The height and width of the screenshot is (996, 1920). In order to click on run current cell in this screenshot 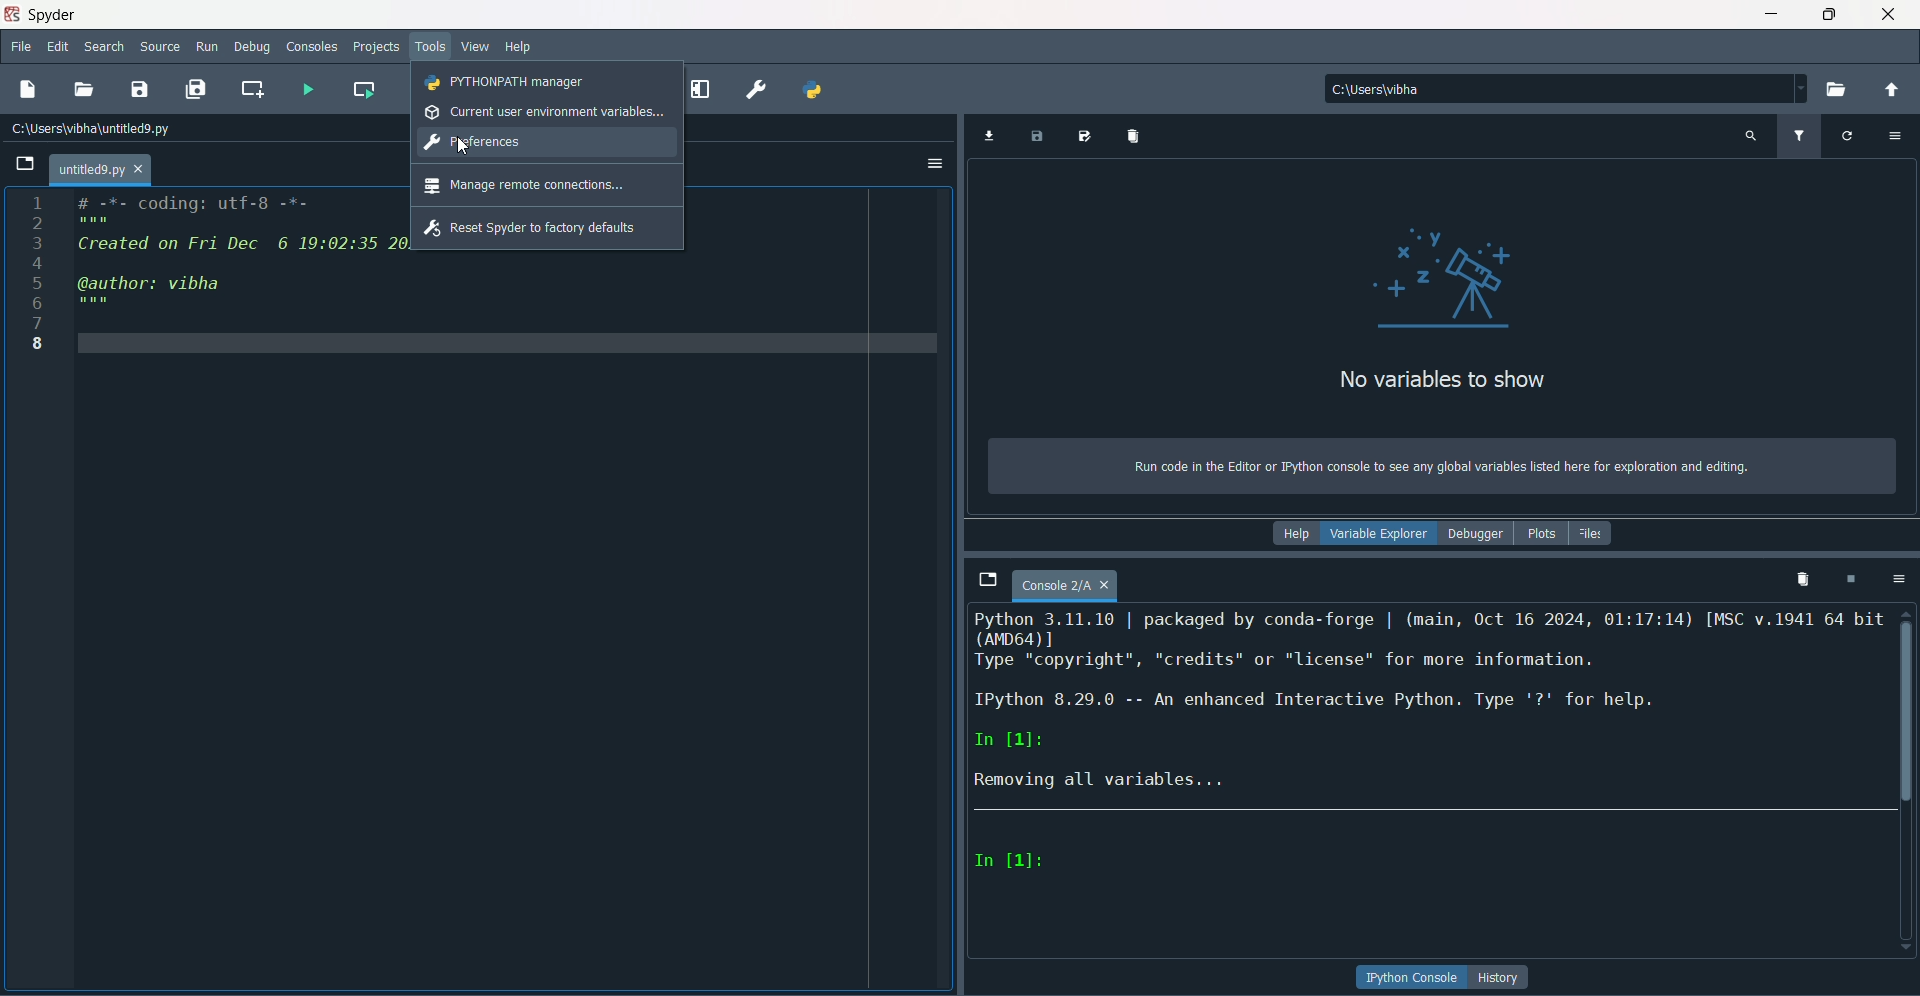, I will do `click(365, 87)`.